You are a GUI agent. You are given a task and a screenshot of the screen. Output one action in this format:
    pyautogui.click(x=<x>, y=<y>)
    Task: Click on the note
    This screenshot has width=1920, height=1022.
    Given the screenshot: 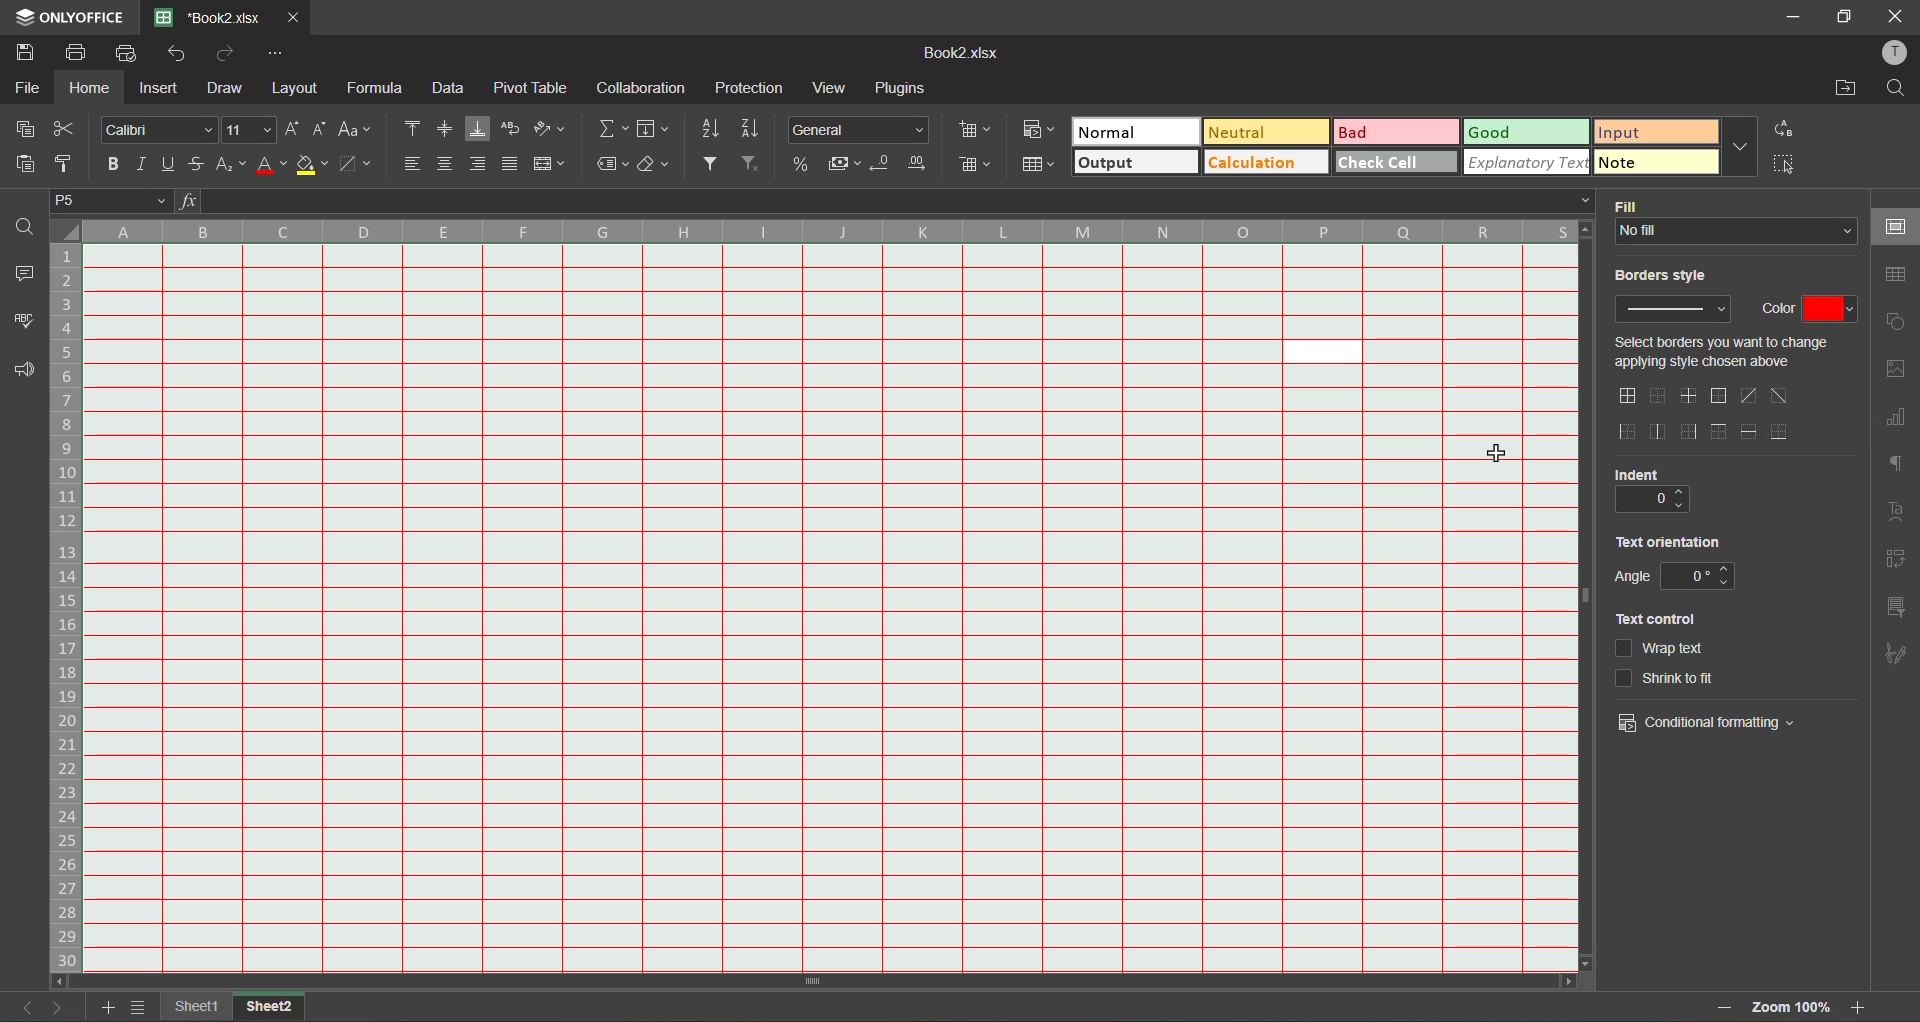 What is the action you would take?
    pyautogui.click(x=1654, y=163)
    